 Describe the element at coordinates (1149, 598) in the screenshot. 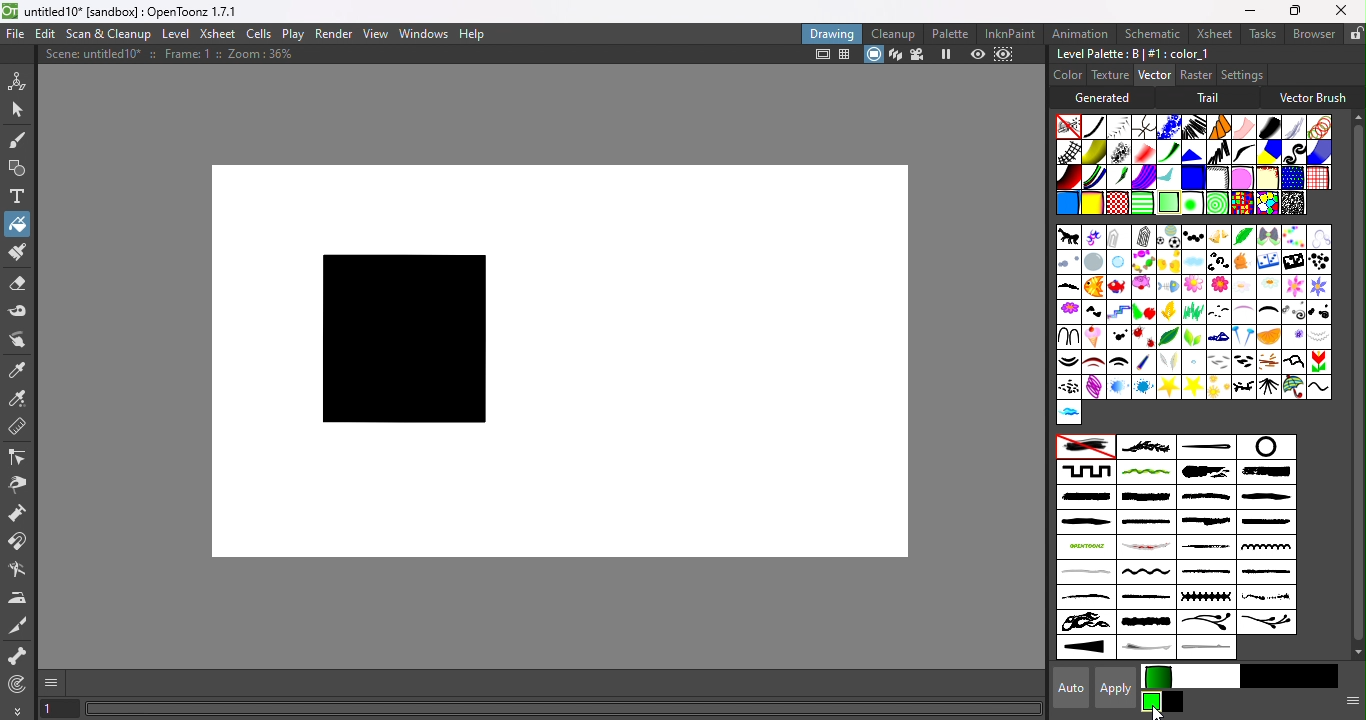

I see `small_brush4` at that location.